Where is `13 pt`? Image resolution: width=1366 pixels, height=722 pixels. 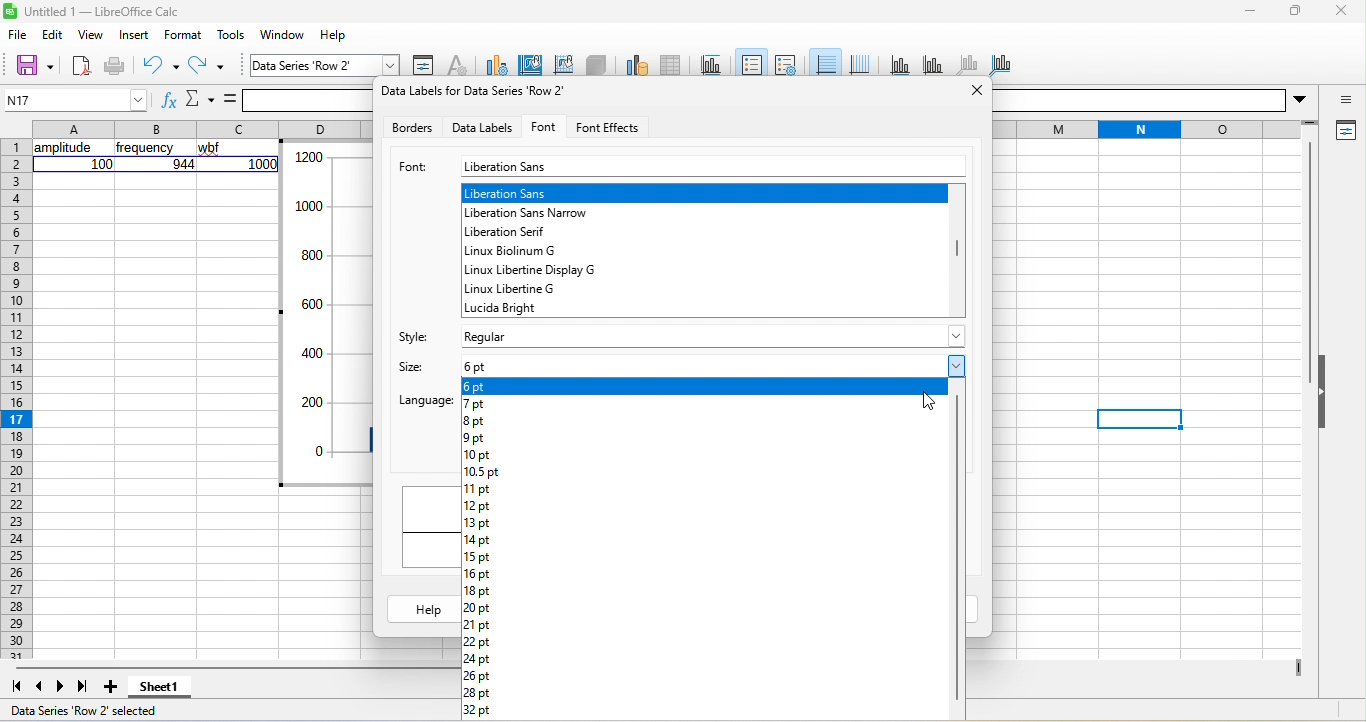 13 pt is located at coordinates (478, 524).